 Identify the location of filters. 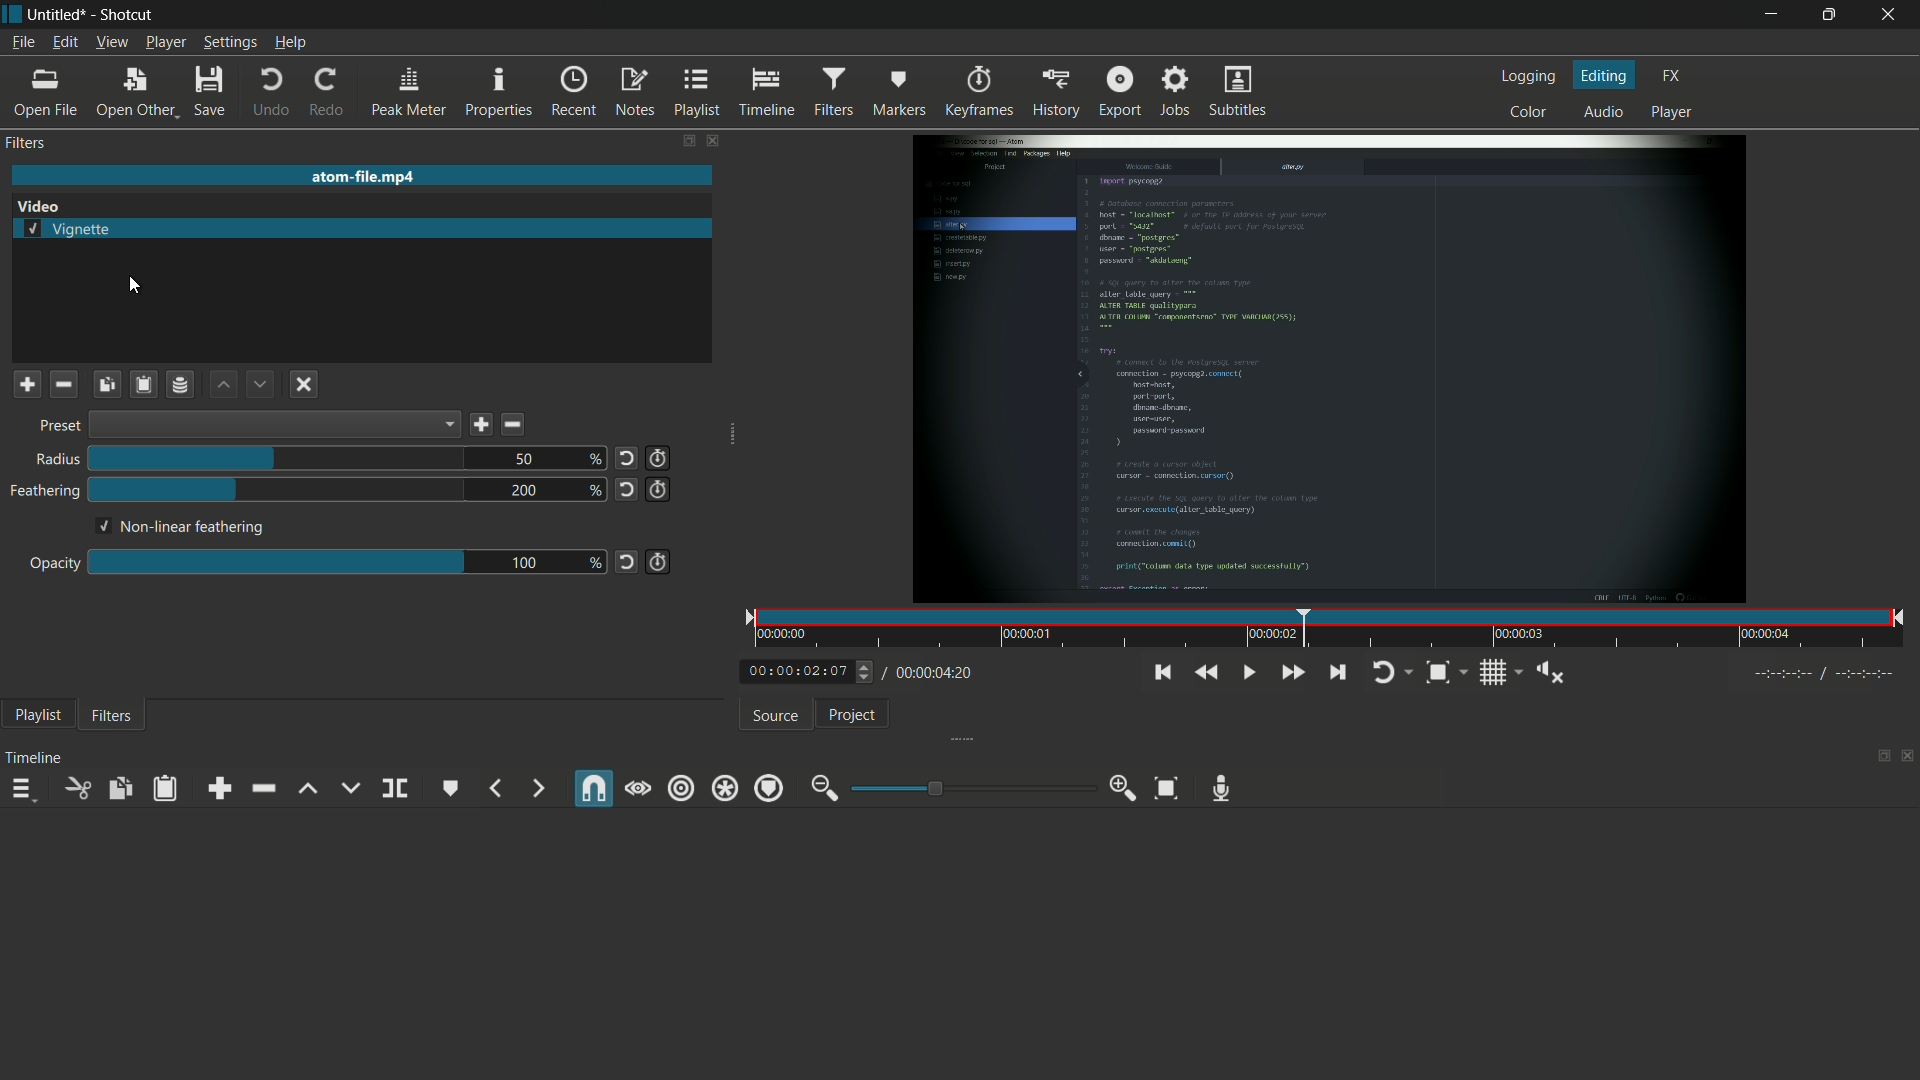
(833, 93).